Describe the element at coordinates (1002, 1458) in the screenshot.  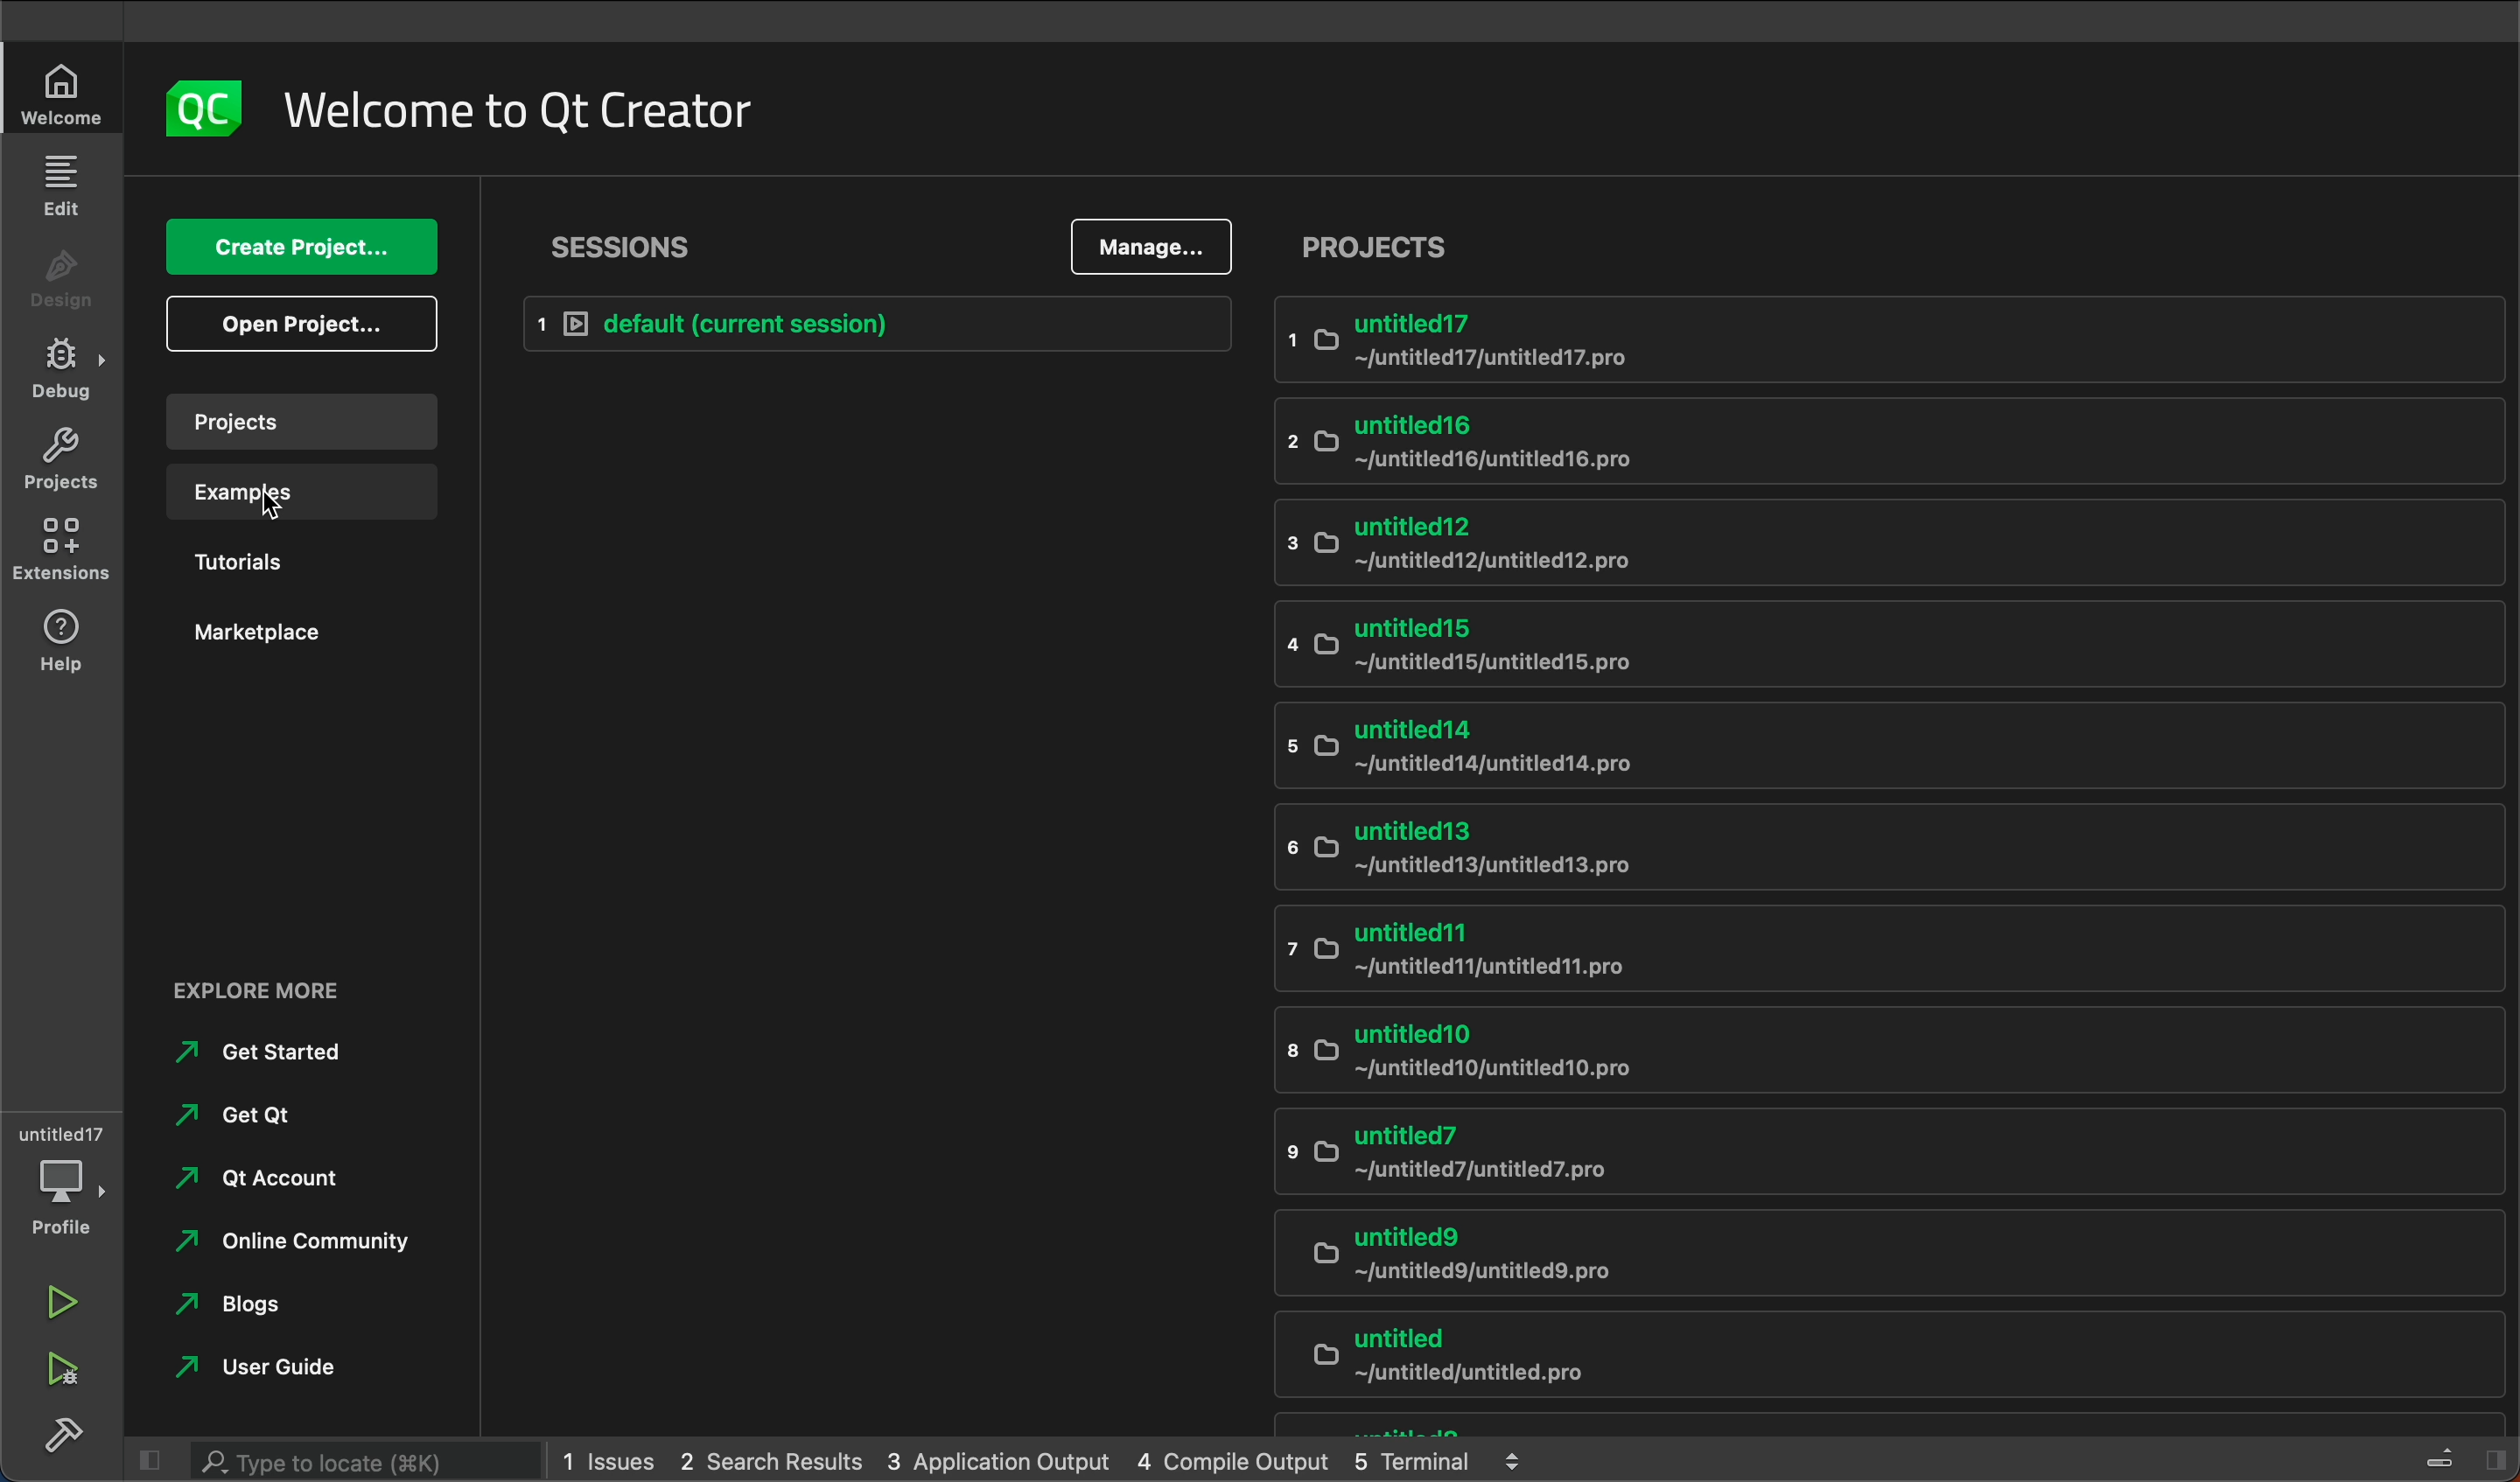
I see `application output` at that location.